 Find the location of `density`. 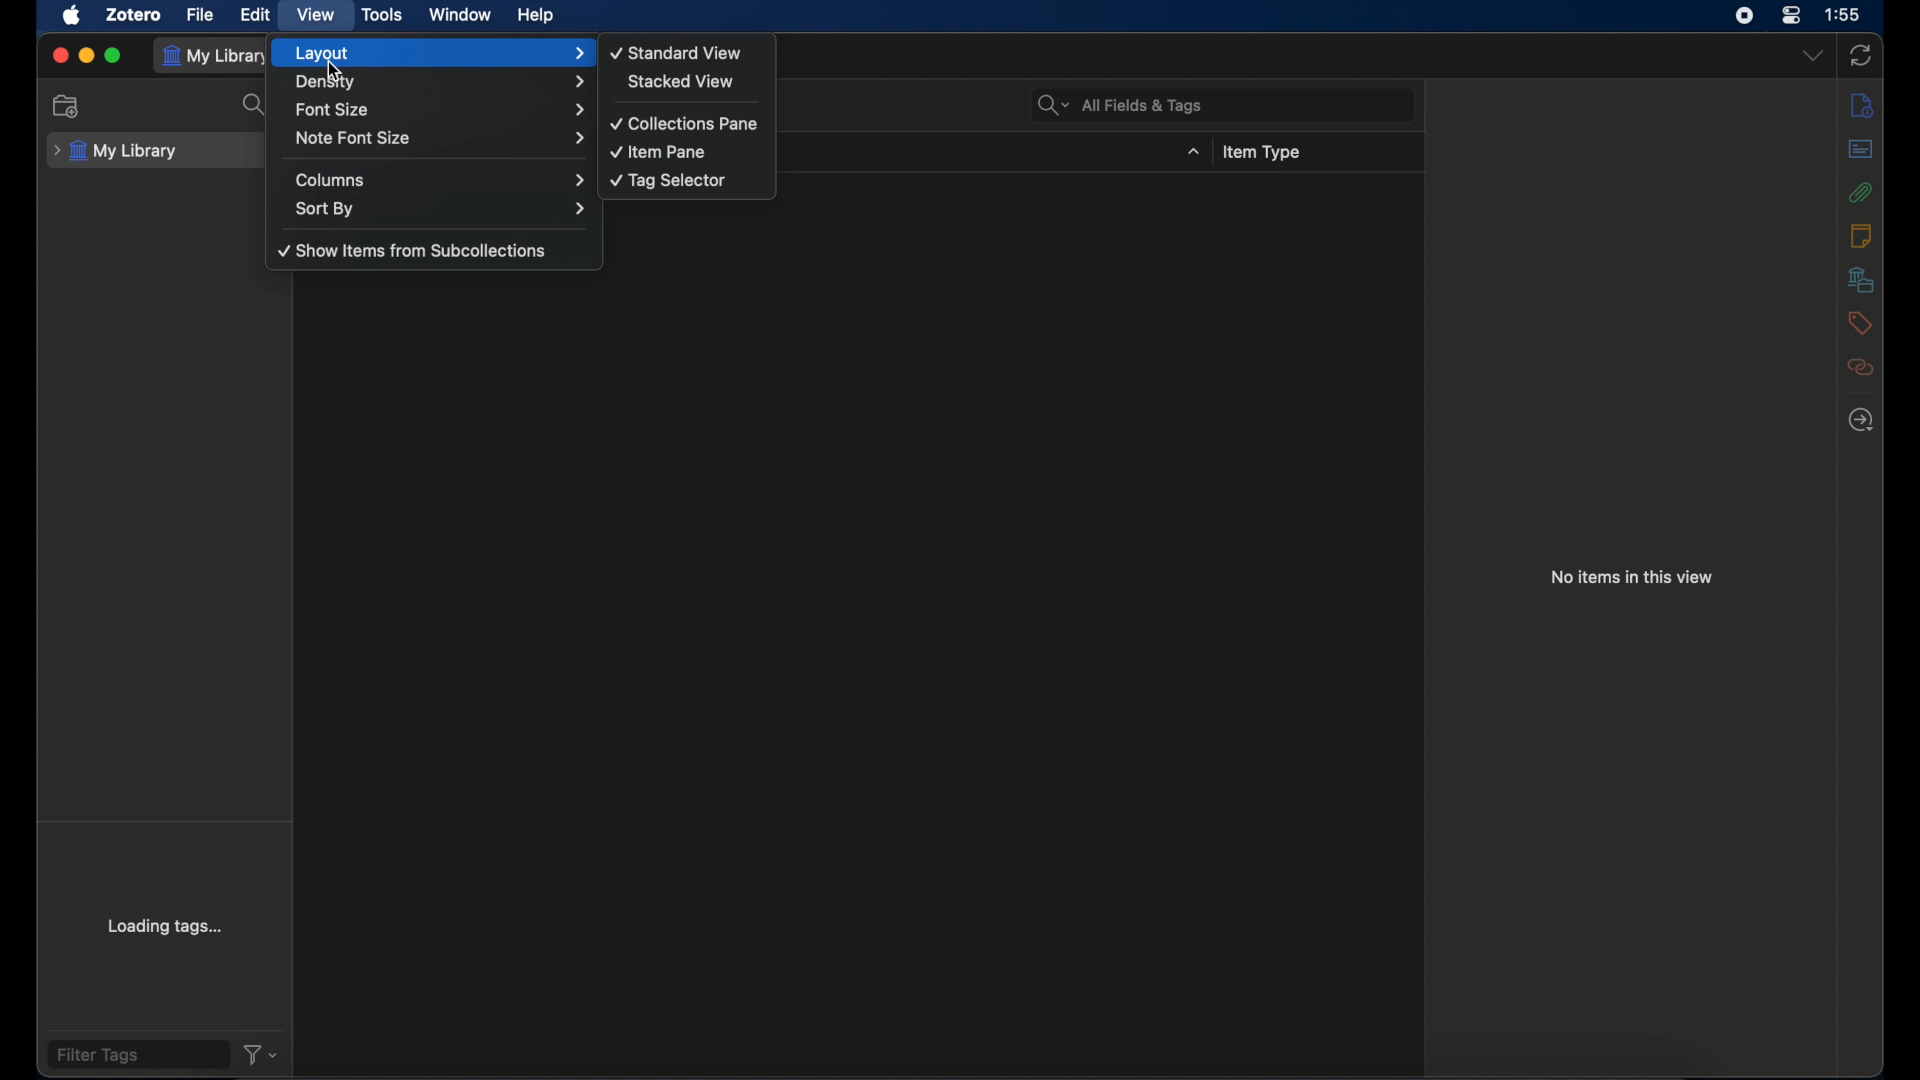

density is located at coordinates (440, 84).